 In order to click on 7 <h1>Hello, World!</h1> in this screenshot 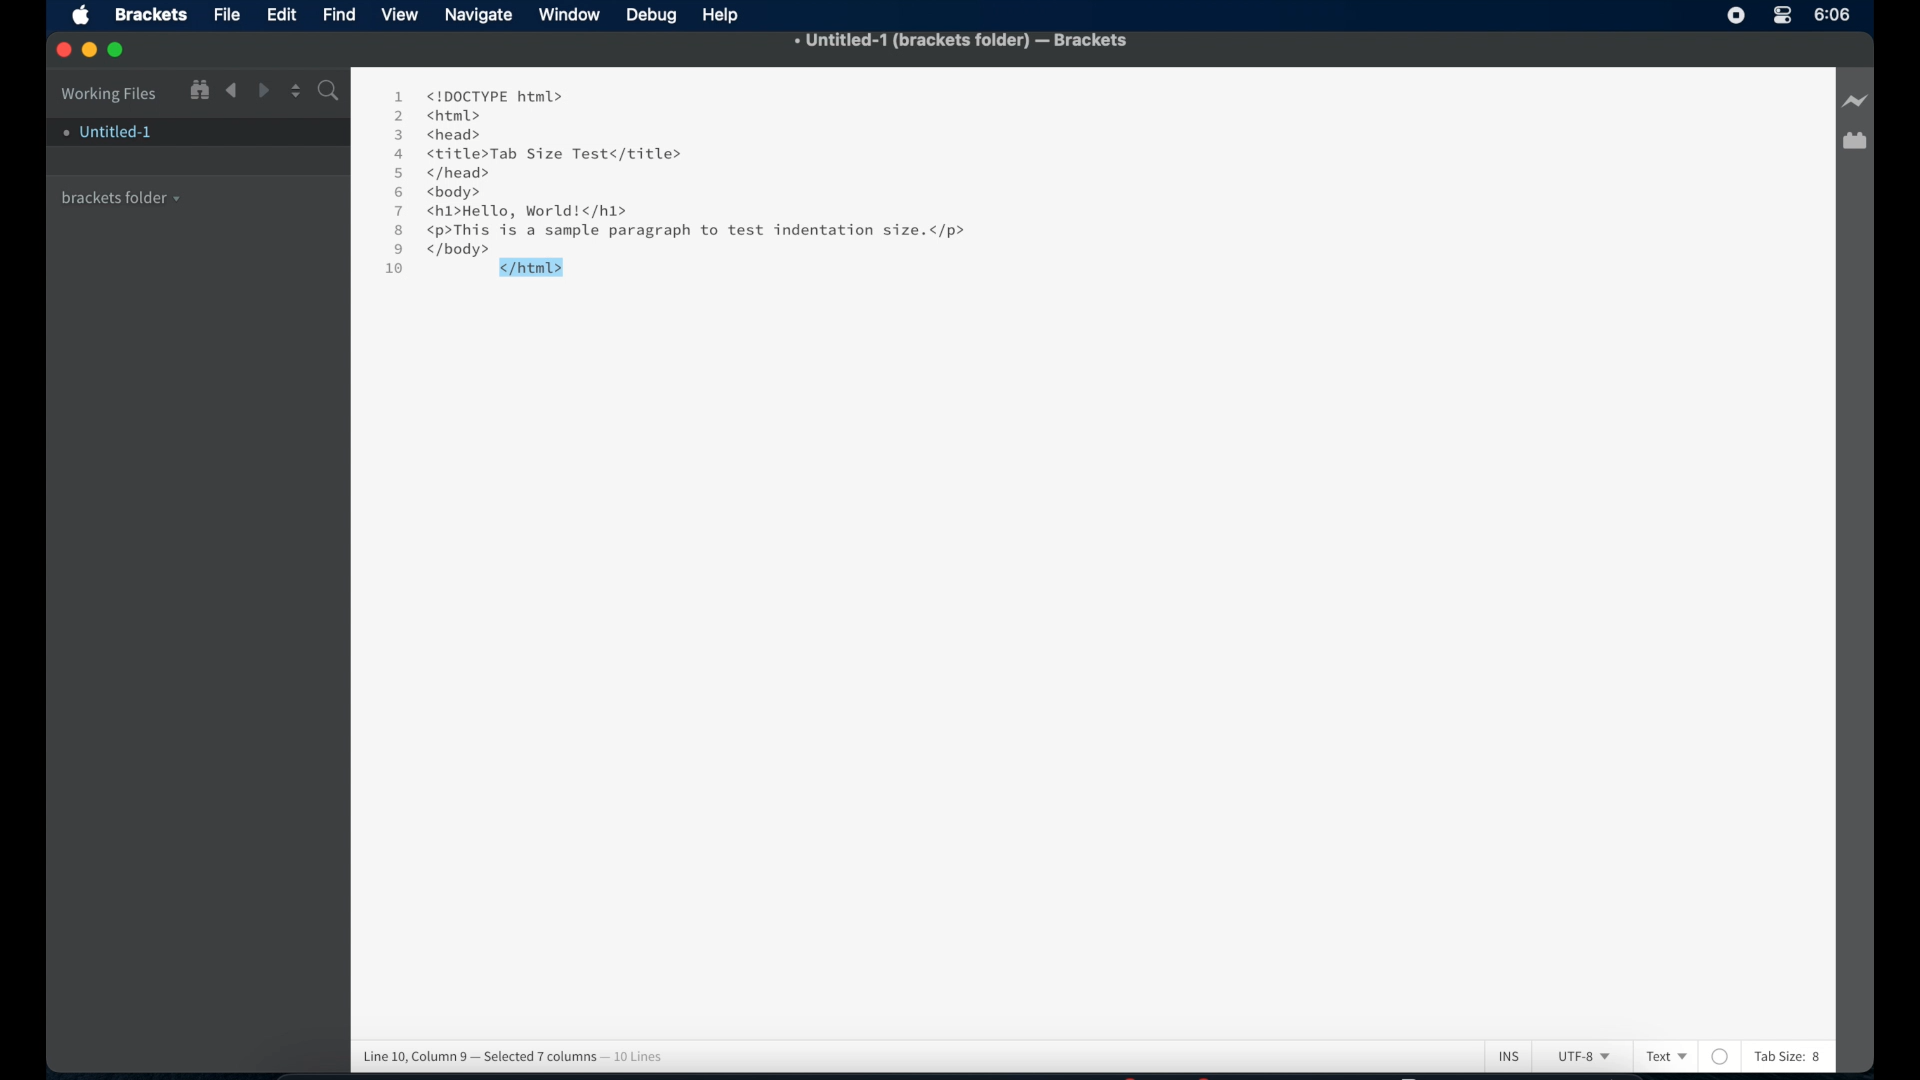, I will do `click(514, 211)`.